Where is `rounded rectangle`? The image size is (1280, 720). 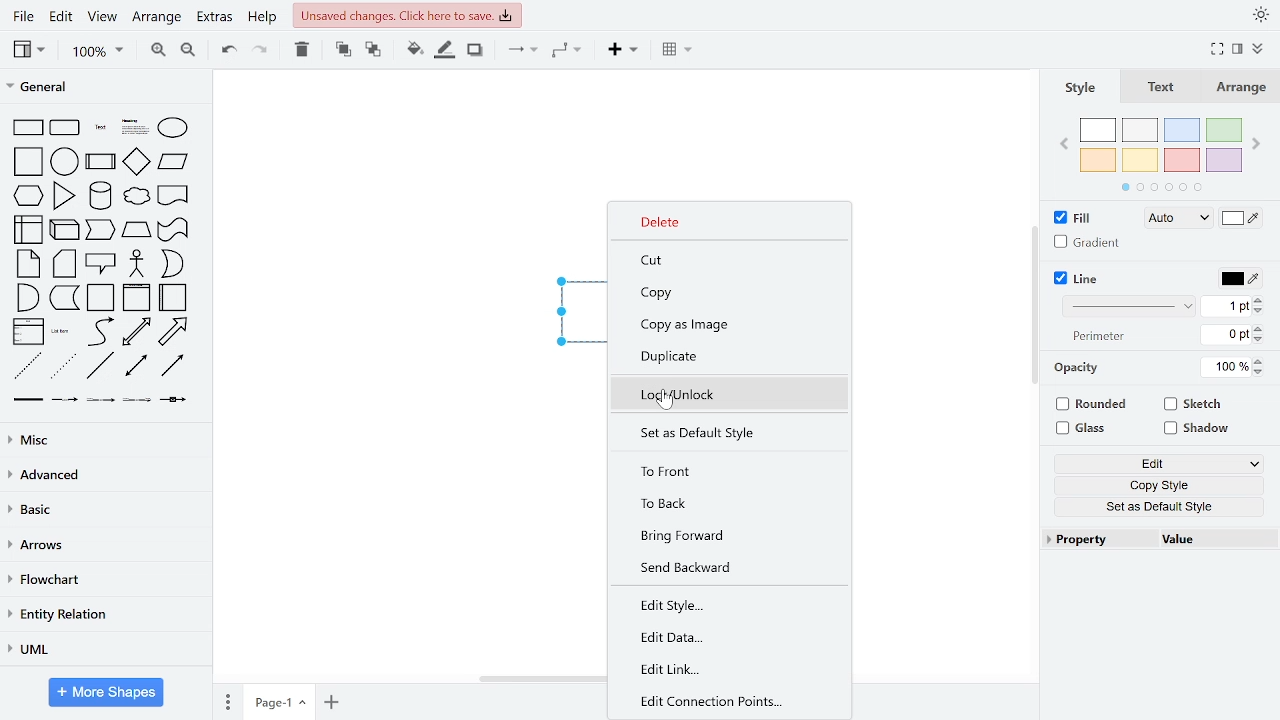 rounded rectangle is located at coordinates (65, 128).